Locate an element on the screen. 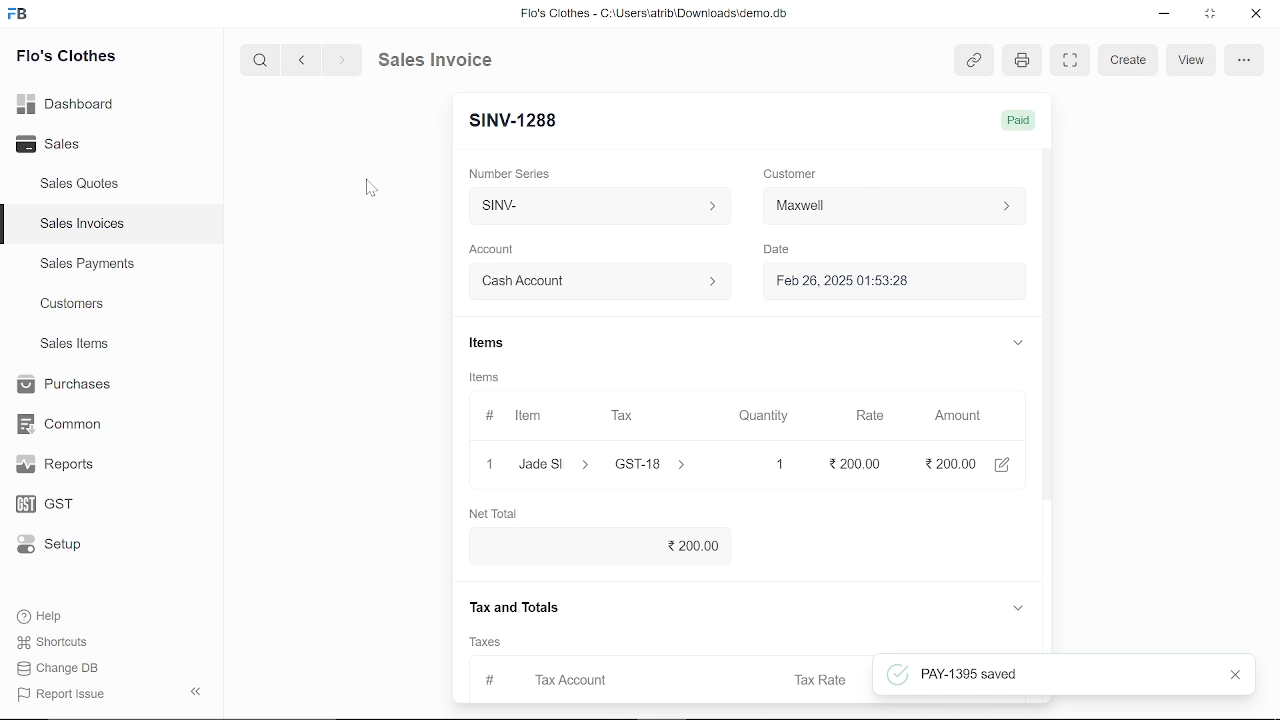  Tax and Totals is located at coordinates (518, 607).